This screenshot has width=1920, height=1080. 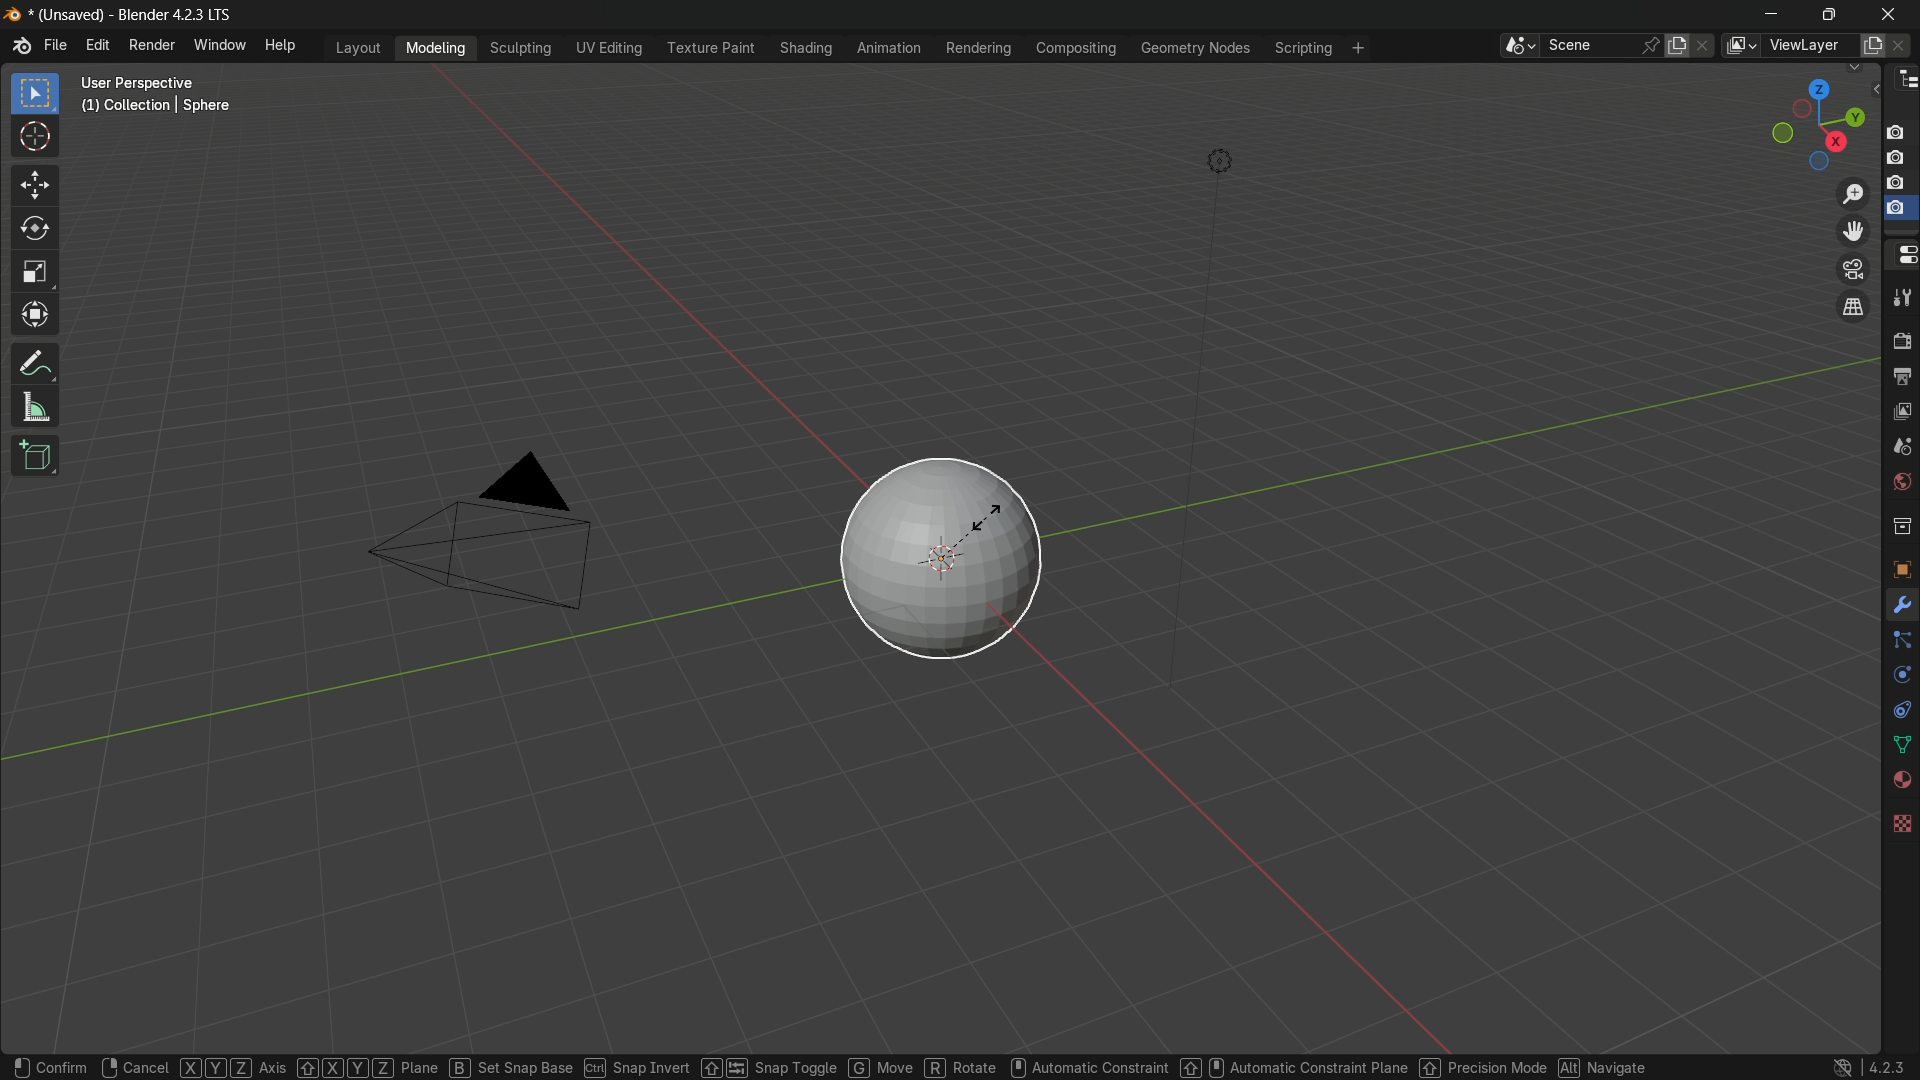 I want to click on maximize or restore, so click(x=1828, y=14).